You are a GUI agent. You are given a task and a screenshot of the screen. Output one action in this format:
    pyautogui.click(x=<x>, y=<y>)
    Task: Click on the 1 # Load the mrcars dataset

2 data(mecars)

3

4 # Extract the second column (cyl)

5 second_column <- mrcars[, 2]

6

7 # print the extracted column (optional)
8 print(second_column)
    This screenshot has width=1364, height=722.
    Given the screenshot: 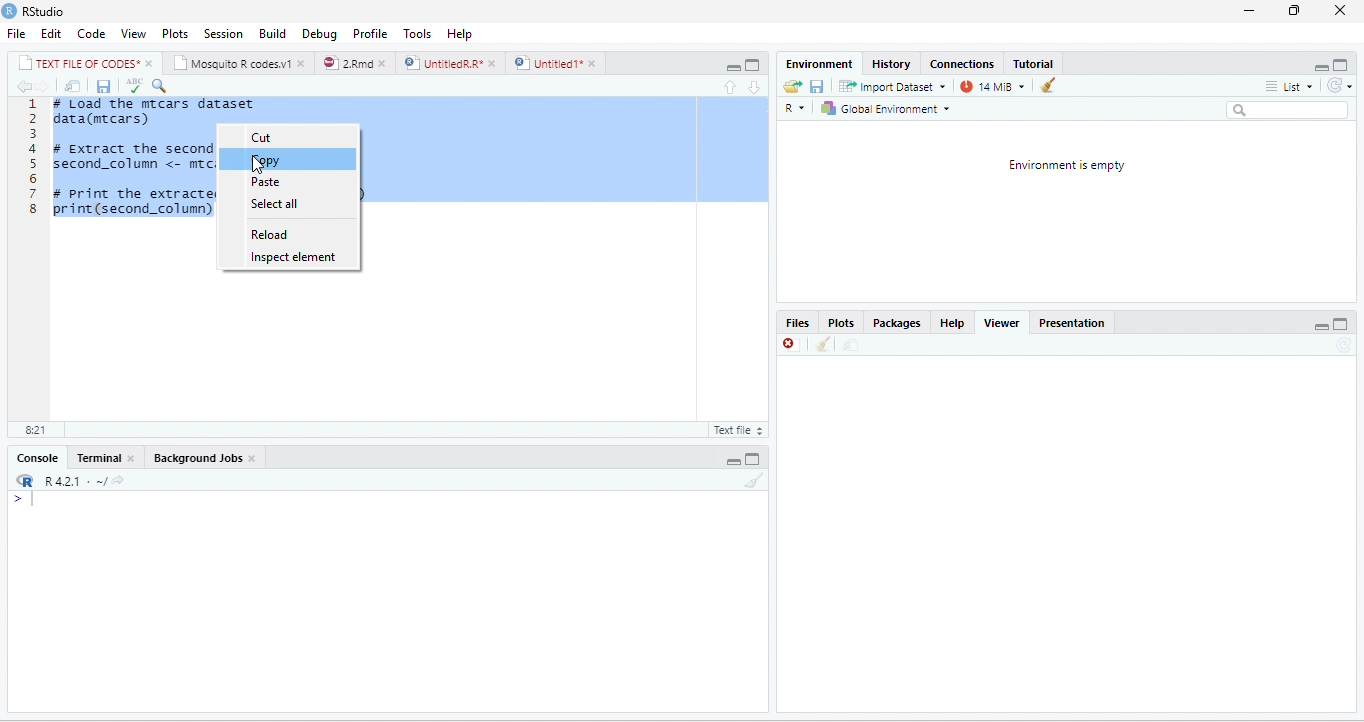 What is the action you would take?
    pyautogui.click(x=131, y=257)
    